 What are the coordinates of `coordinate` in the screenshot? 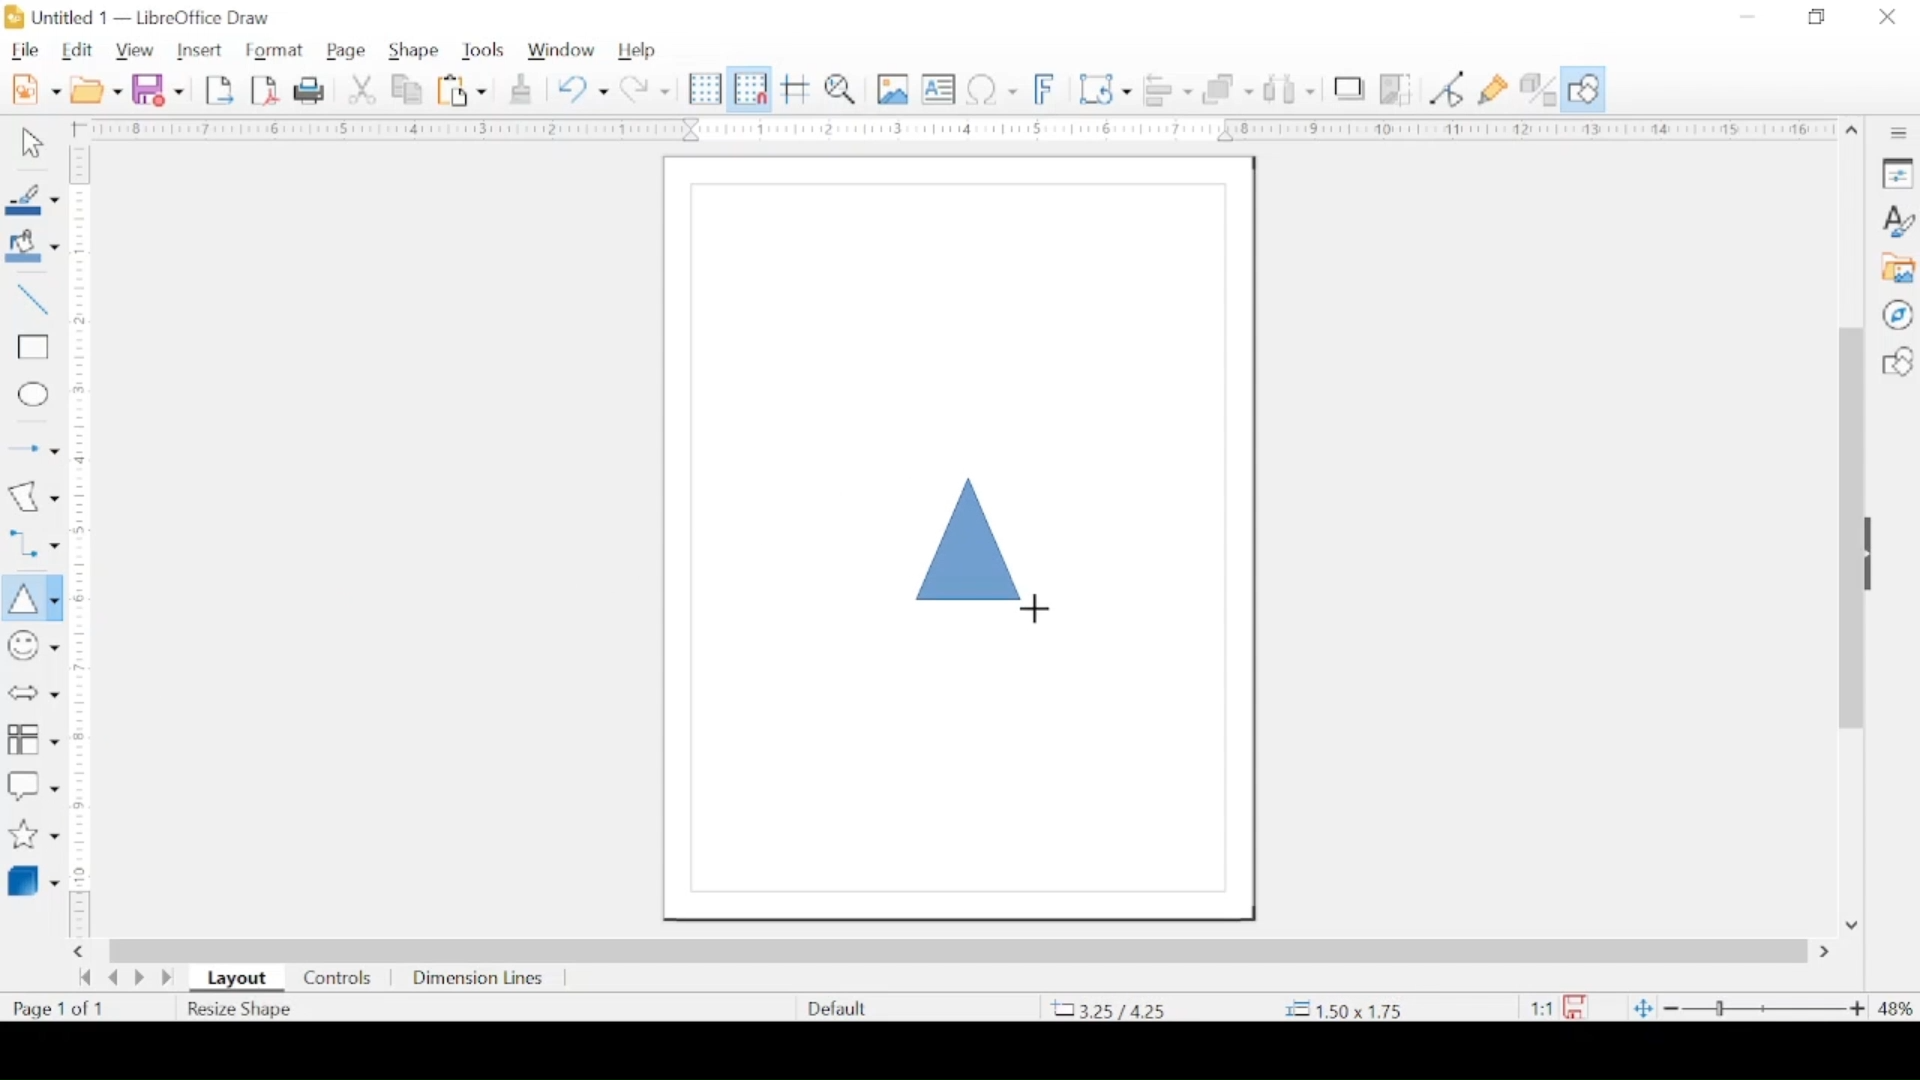 It's located at (1111, 1009).